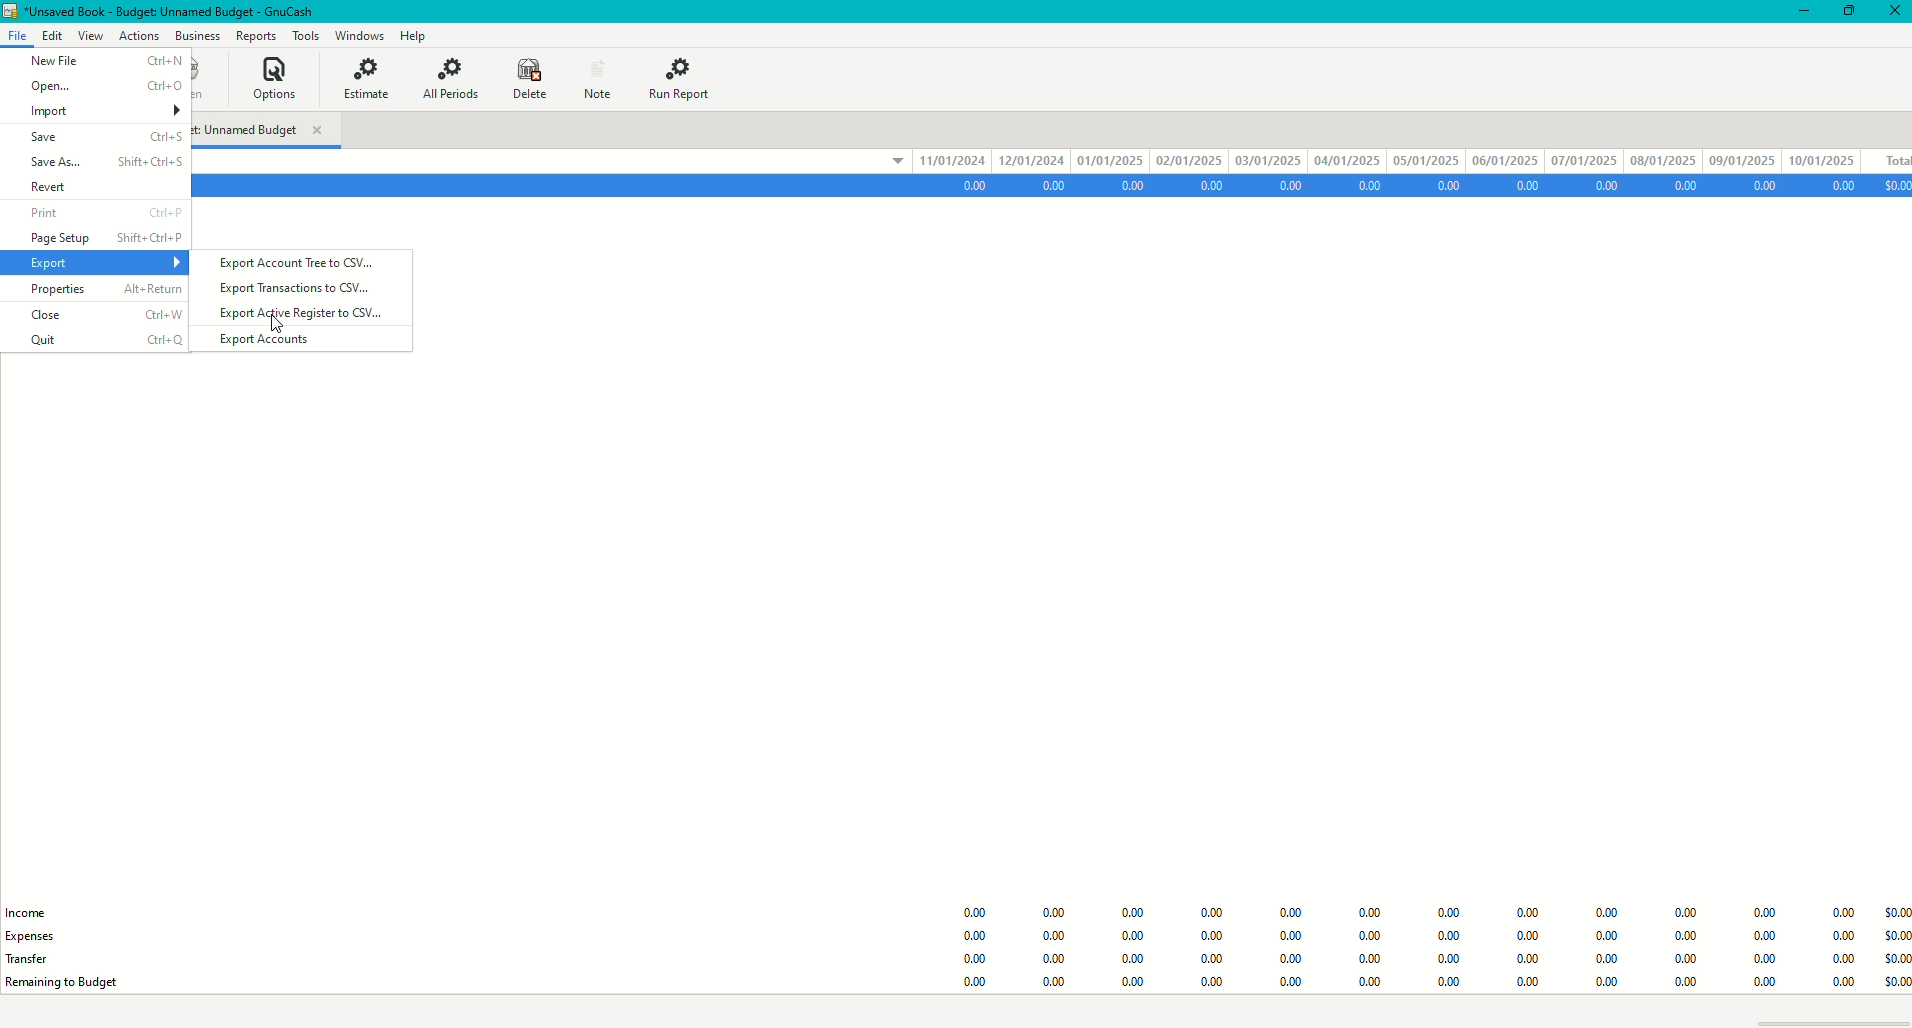  Describe the element at coordinates (271, 339) in the screenshot. I see `Export Accounts` at that location.